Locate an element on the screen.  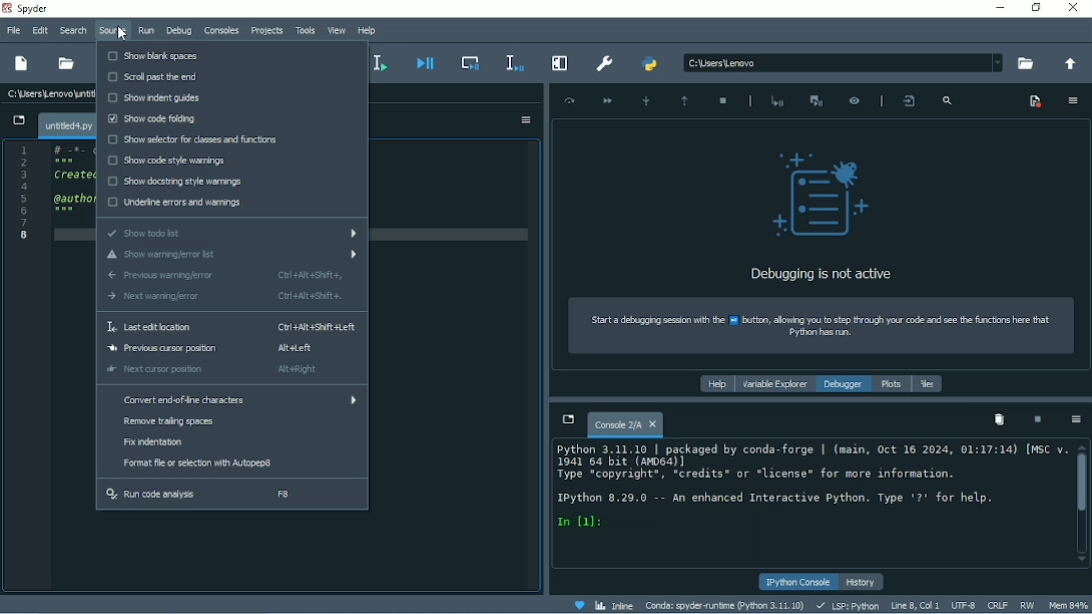
Inspect execution is located at coordinates (853, 100).